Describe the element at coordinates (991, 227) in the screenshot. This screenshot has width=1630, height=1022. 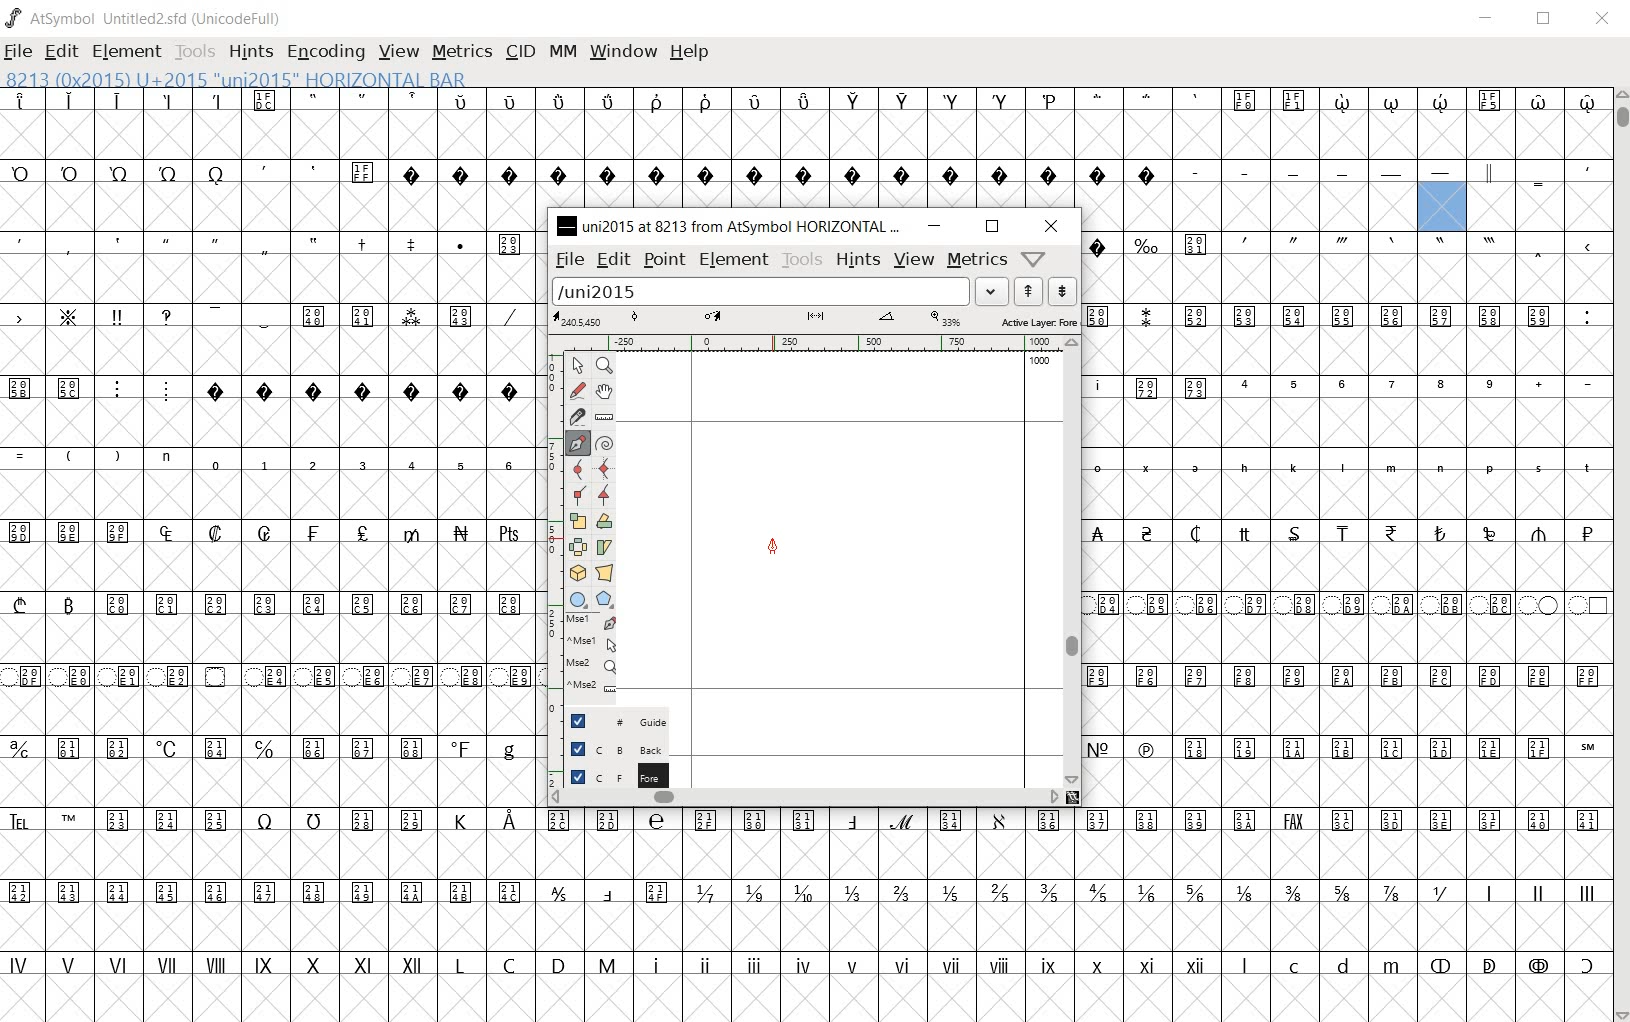
I see `restore down` at that location.